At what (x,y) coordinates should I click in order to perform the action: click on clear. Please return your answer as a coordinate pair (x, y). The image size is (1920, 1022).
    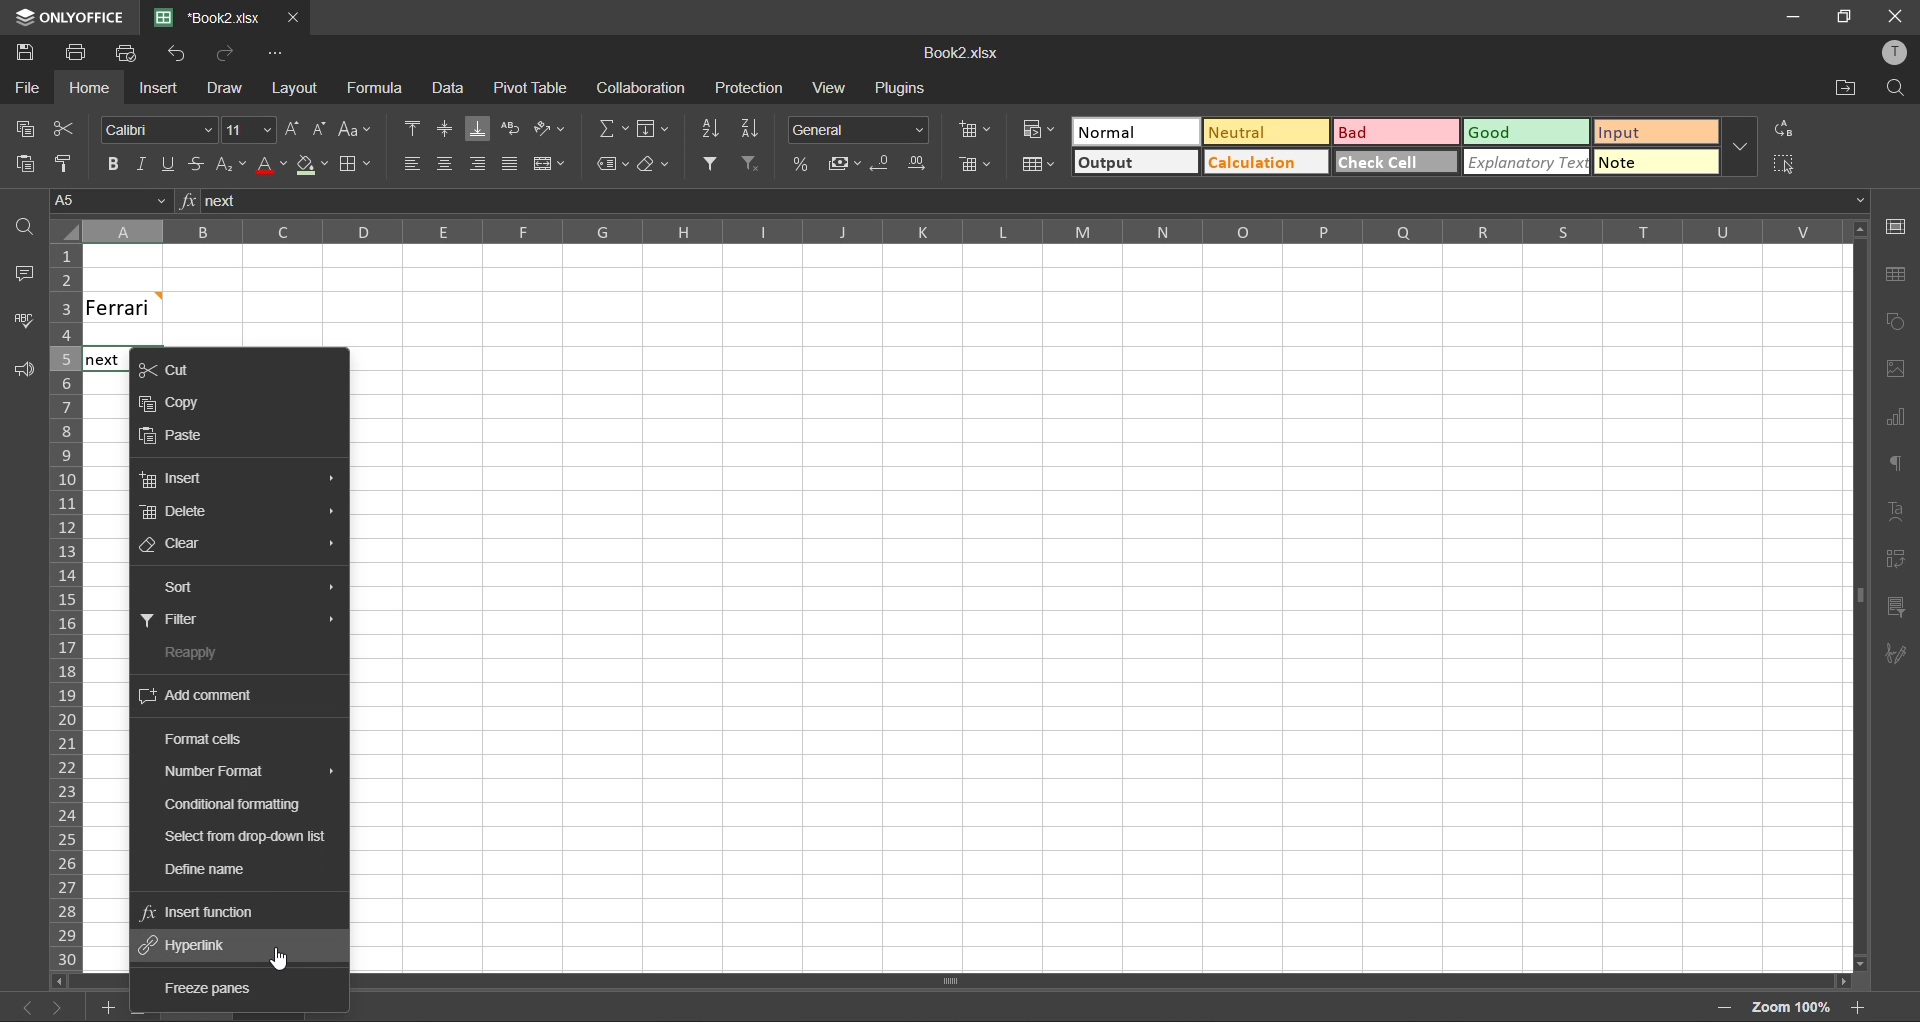
    Looking at the image, I should click on (180, 544).